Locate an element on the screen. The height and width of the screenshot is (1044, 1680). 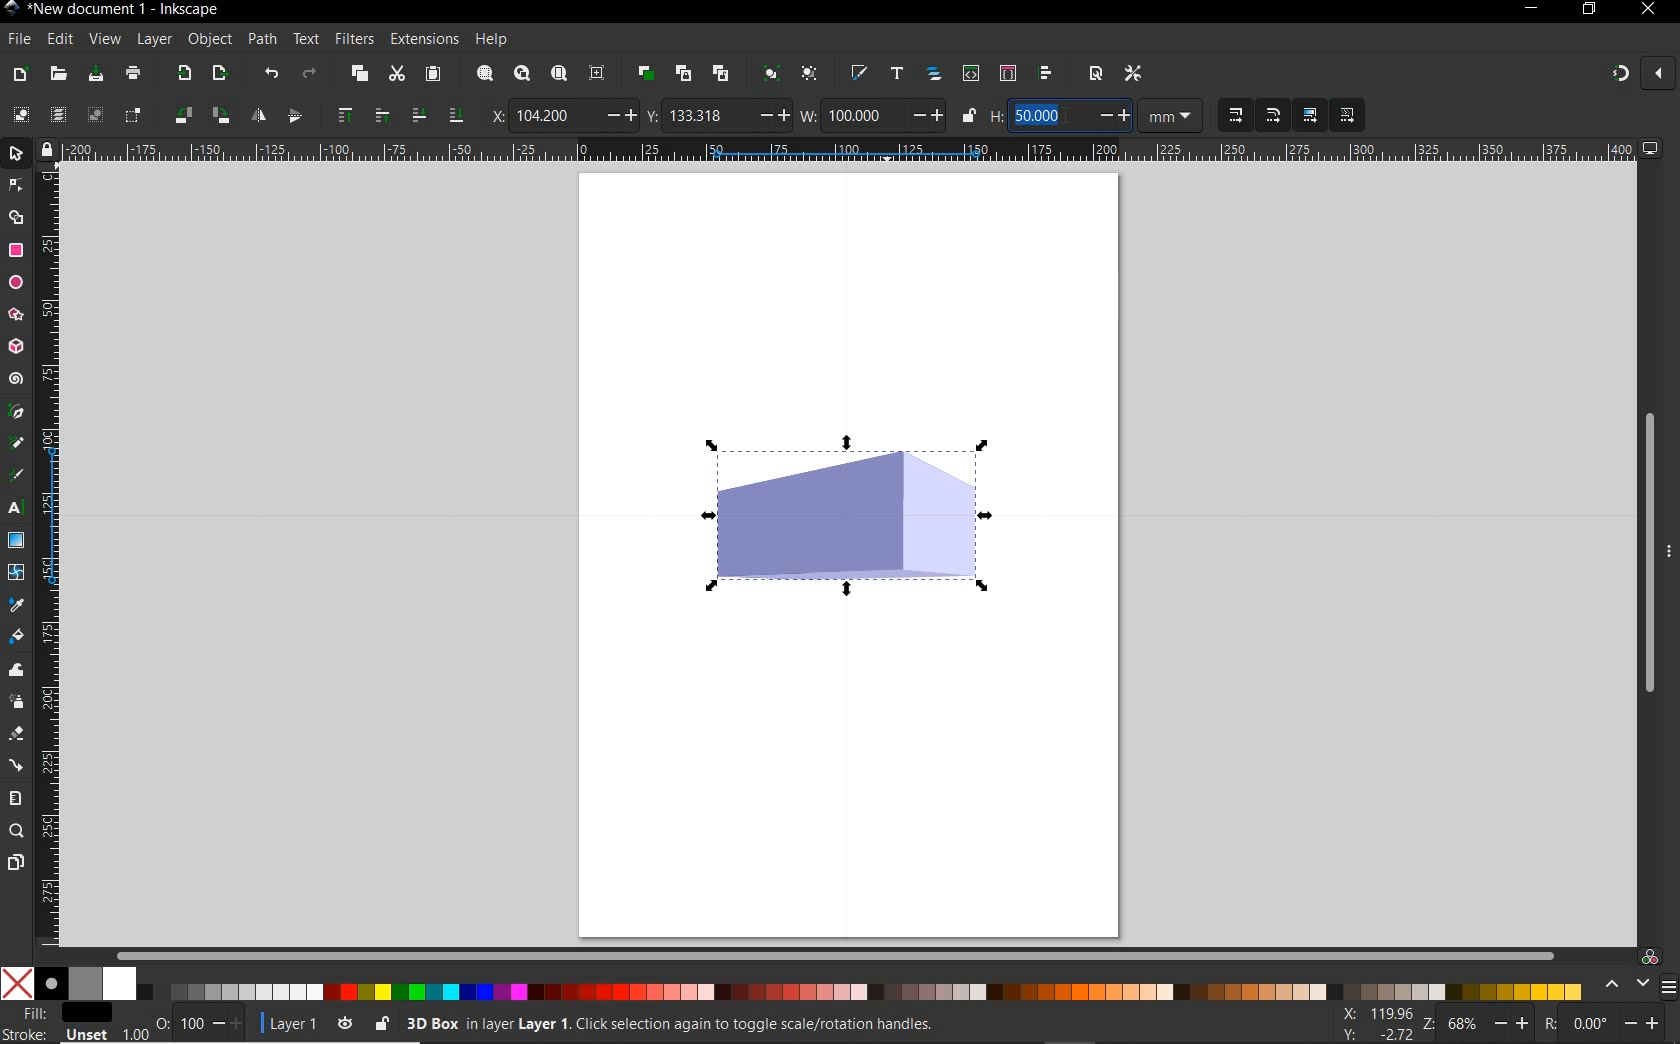
restore down is located at coordinates (1589, 10).